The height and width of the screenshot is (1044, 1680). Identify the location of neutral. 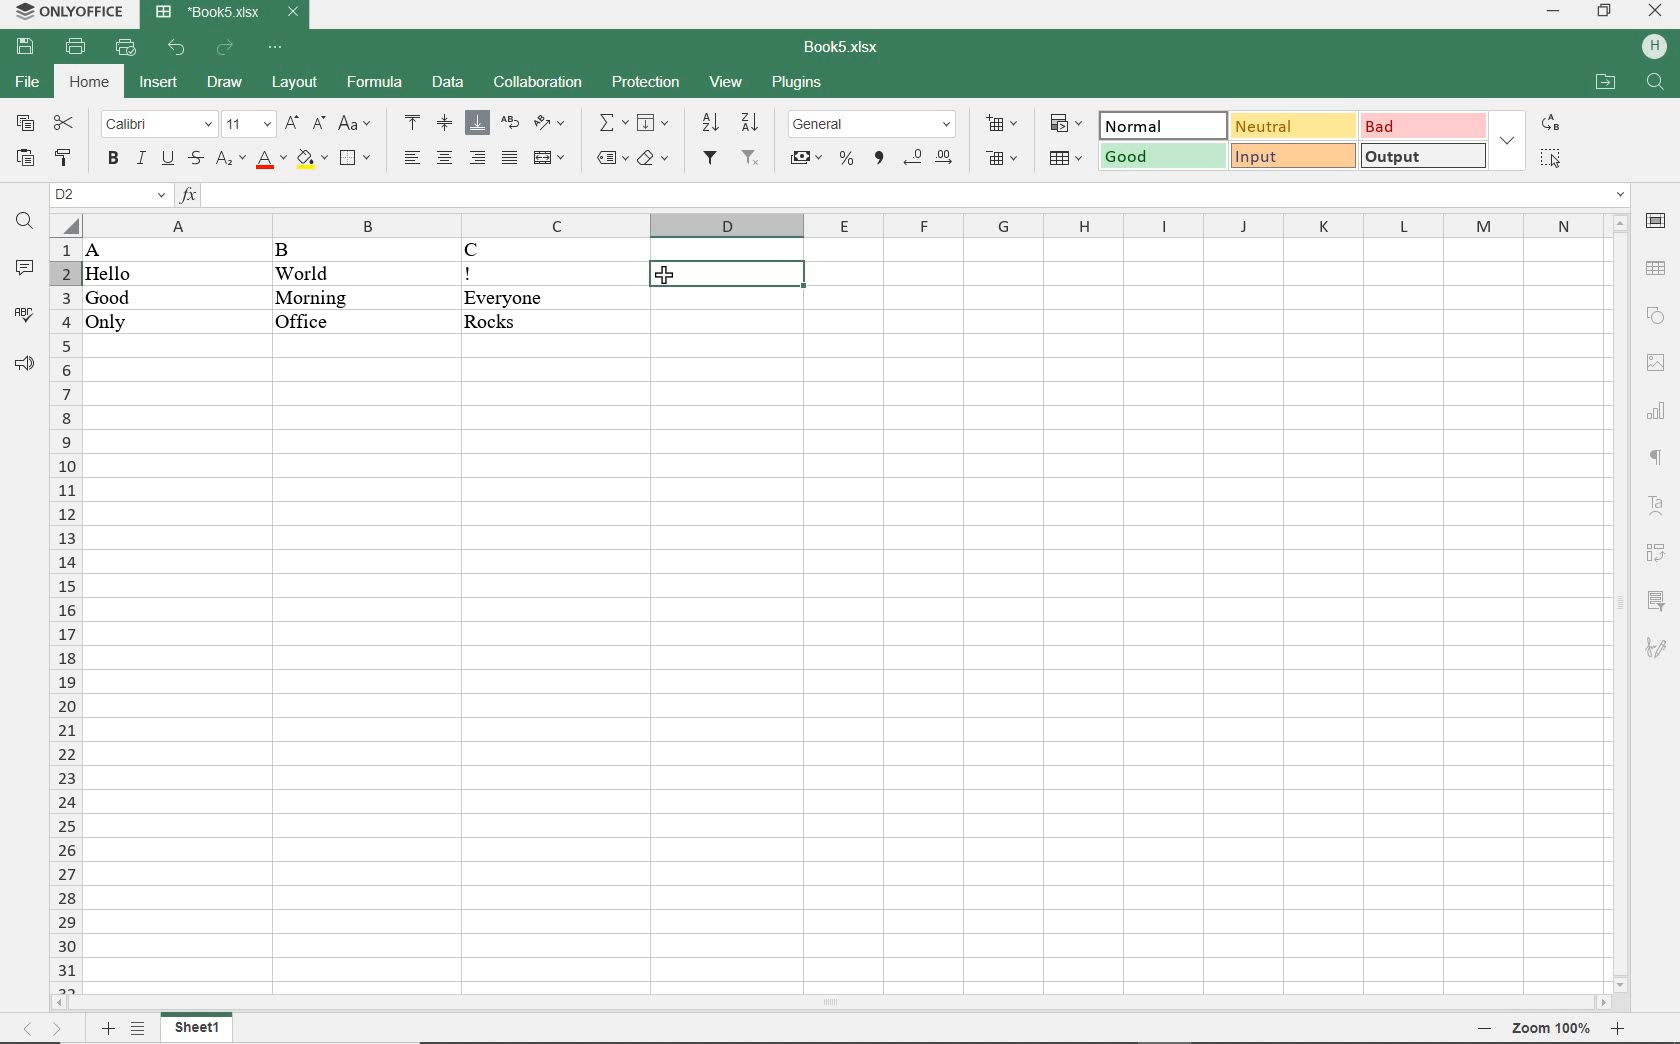
(1291, 127).